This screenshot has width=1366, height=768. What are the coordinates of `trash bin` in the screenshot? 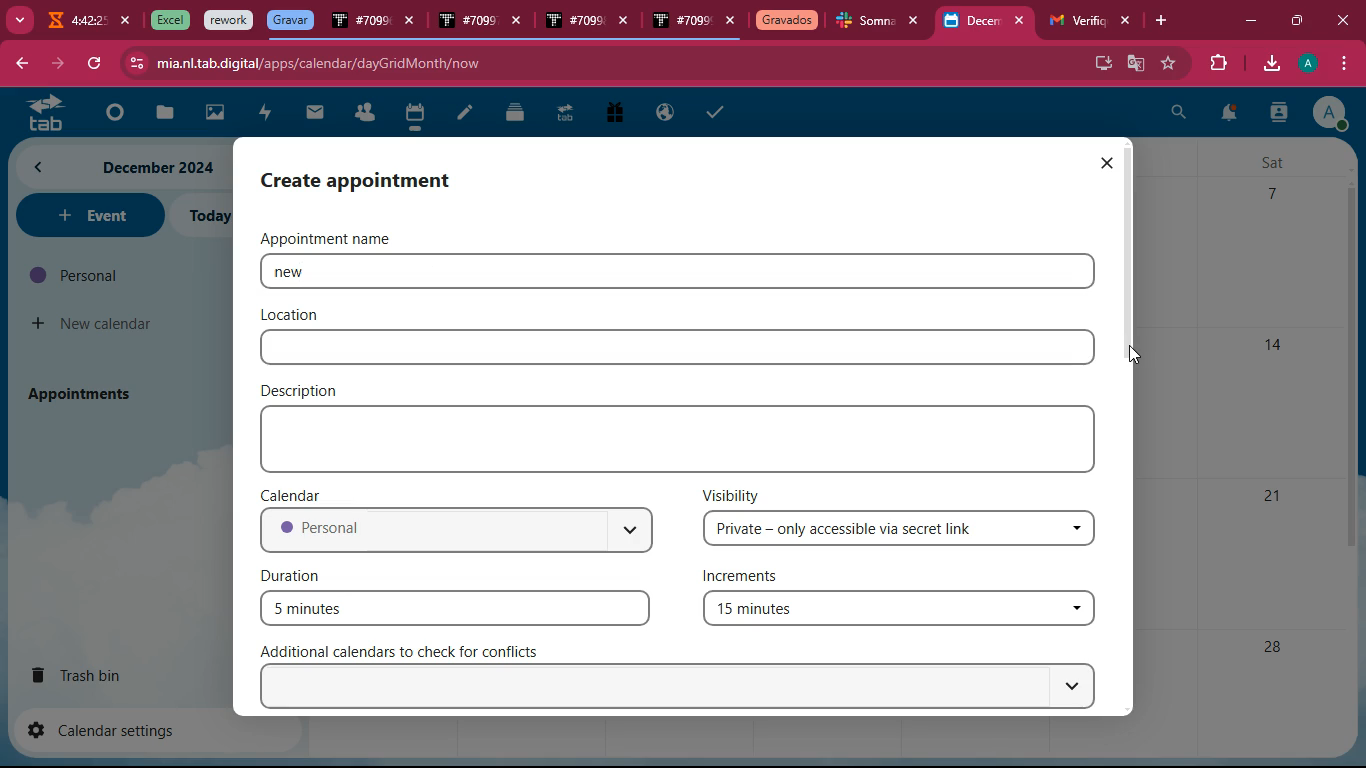 It's located at (96, 674).